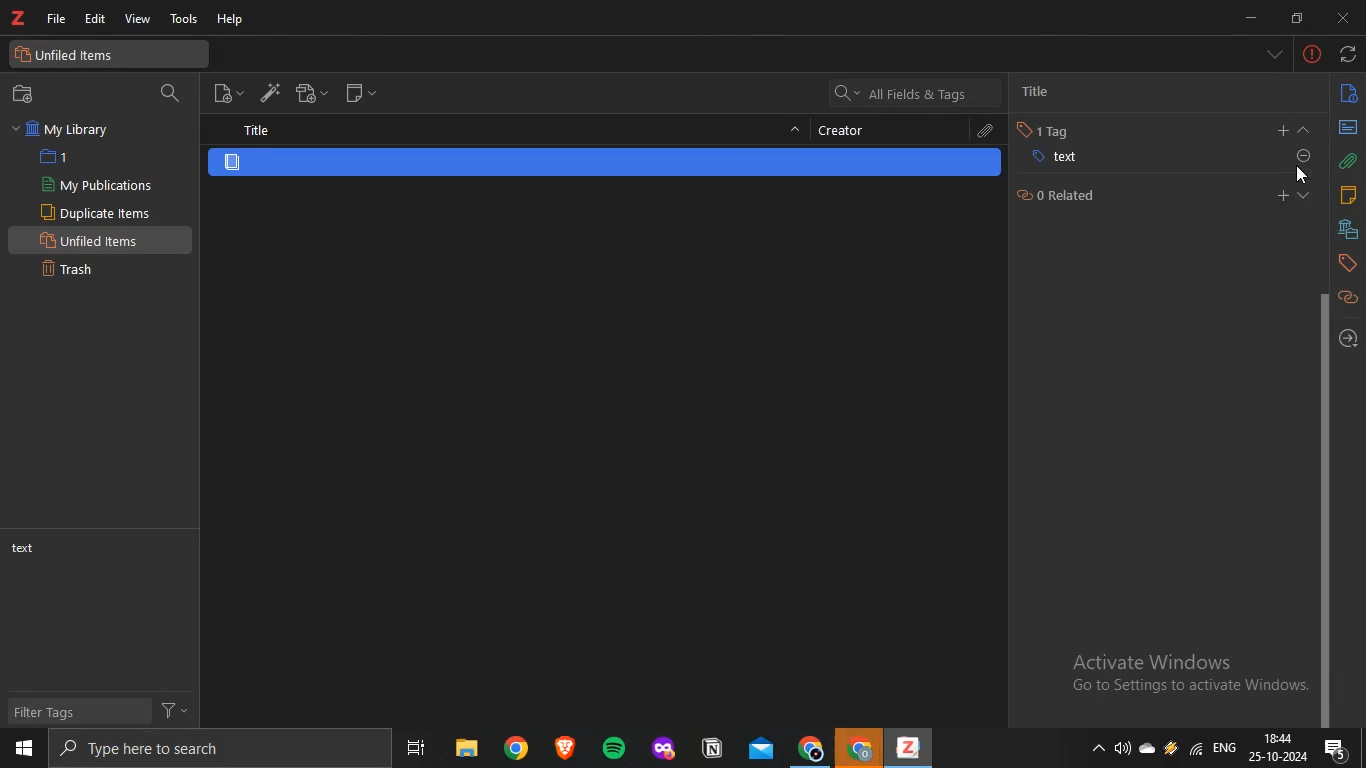 The image size is (1366, 768). What do you see at coordinates (20, 750) in the screenshot?
I see `start` at bounding box center [20, 750].